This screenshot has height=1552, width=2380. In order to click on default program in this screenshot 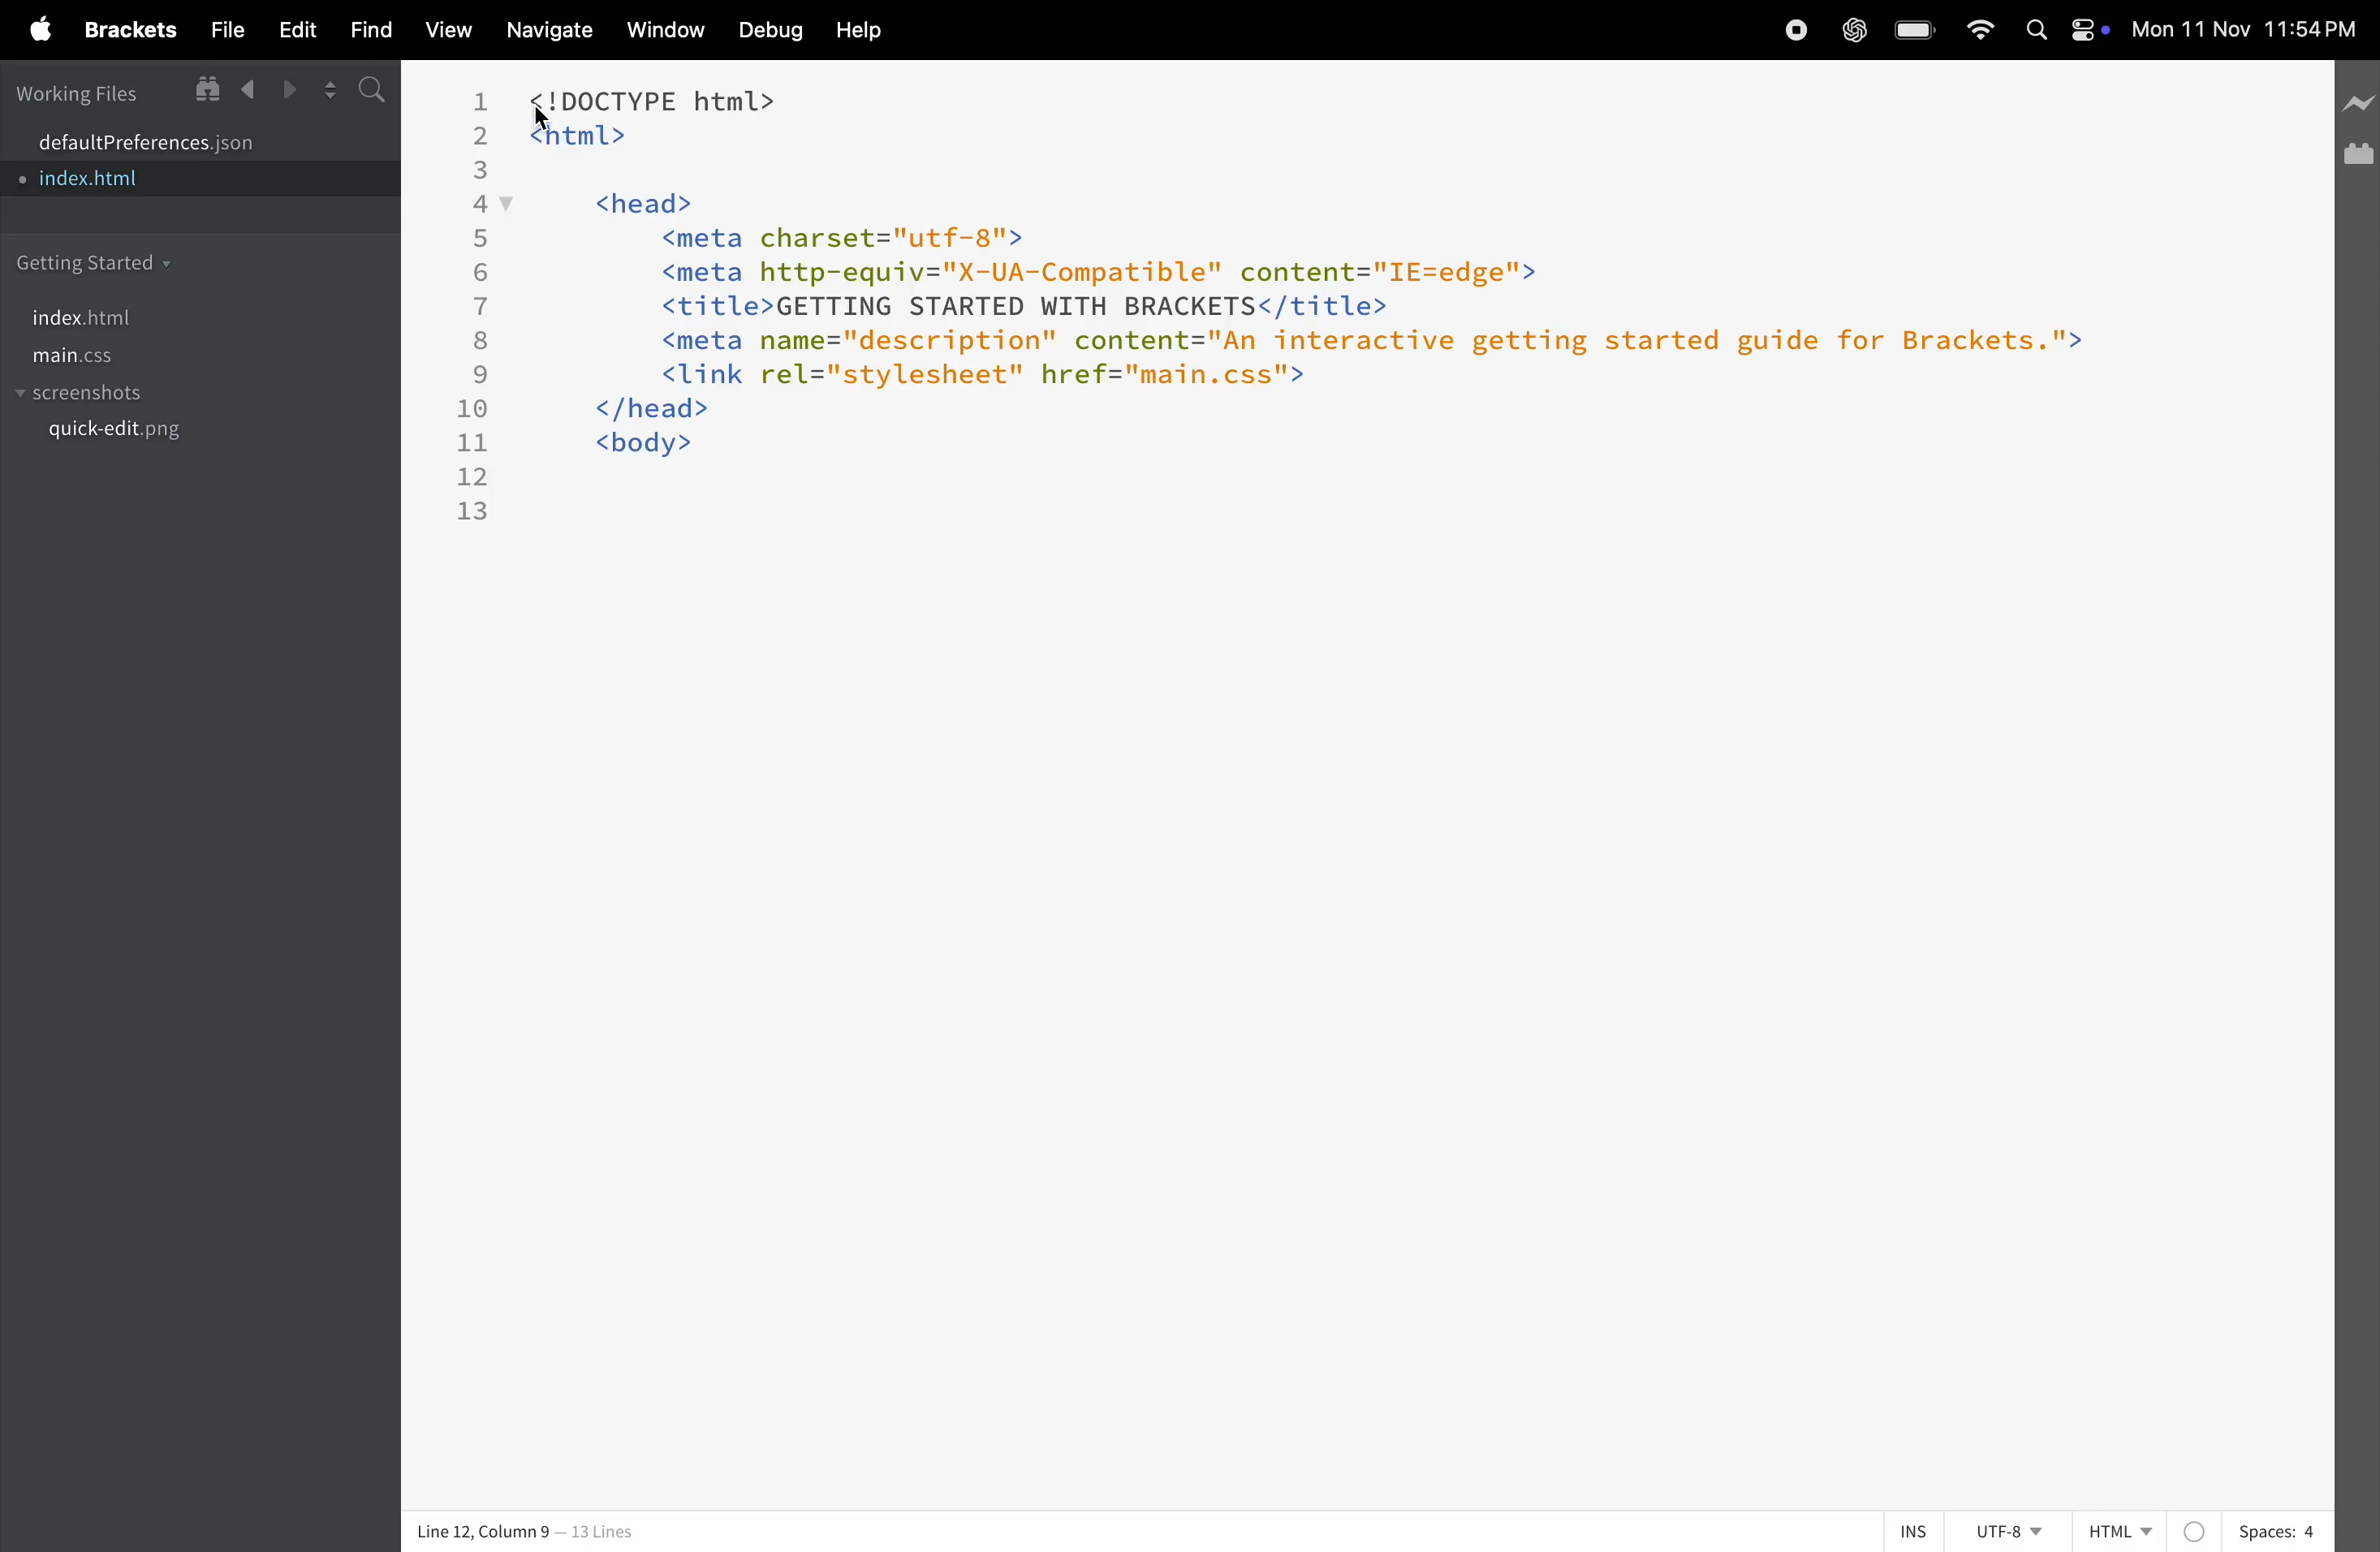, I will do `click(183, 139)`.